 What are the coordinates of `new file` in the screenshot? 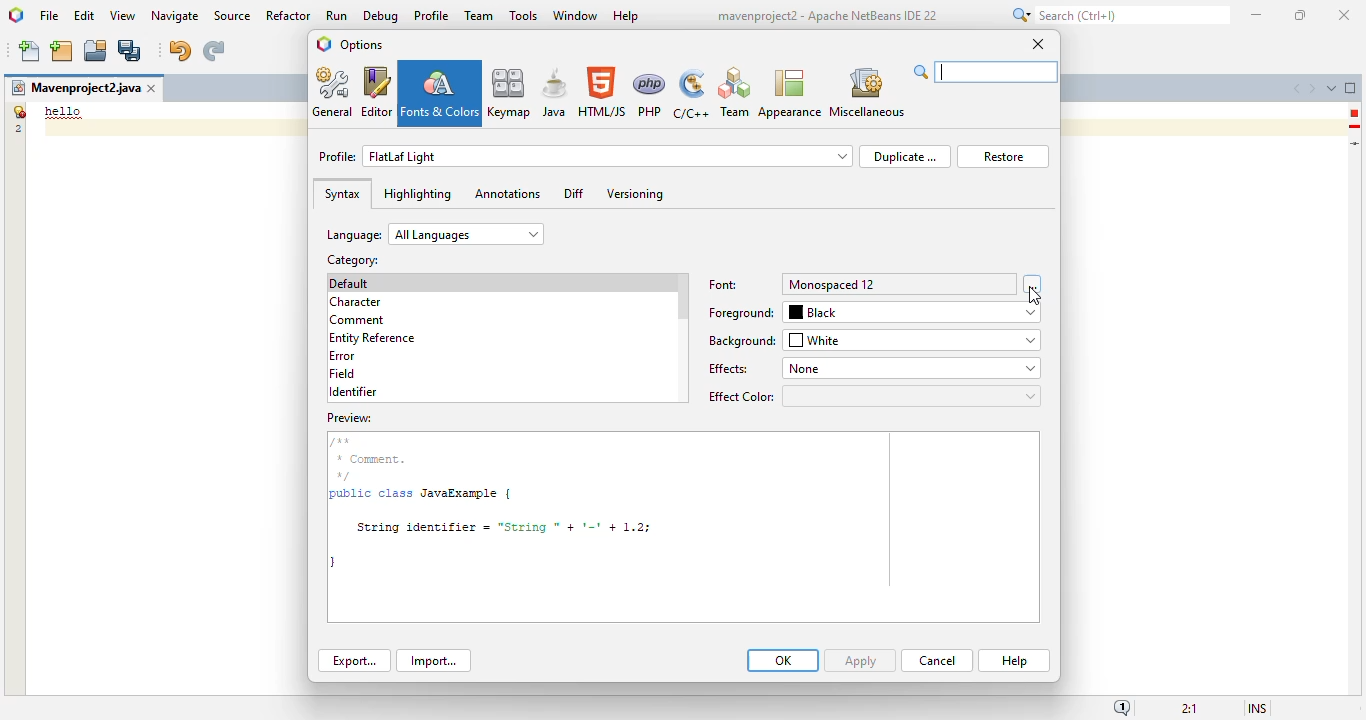 It's located at (31, 51).